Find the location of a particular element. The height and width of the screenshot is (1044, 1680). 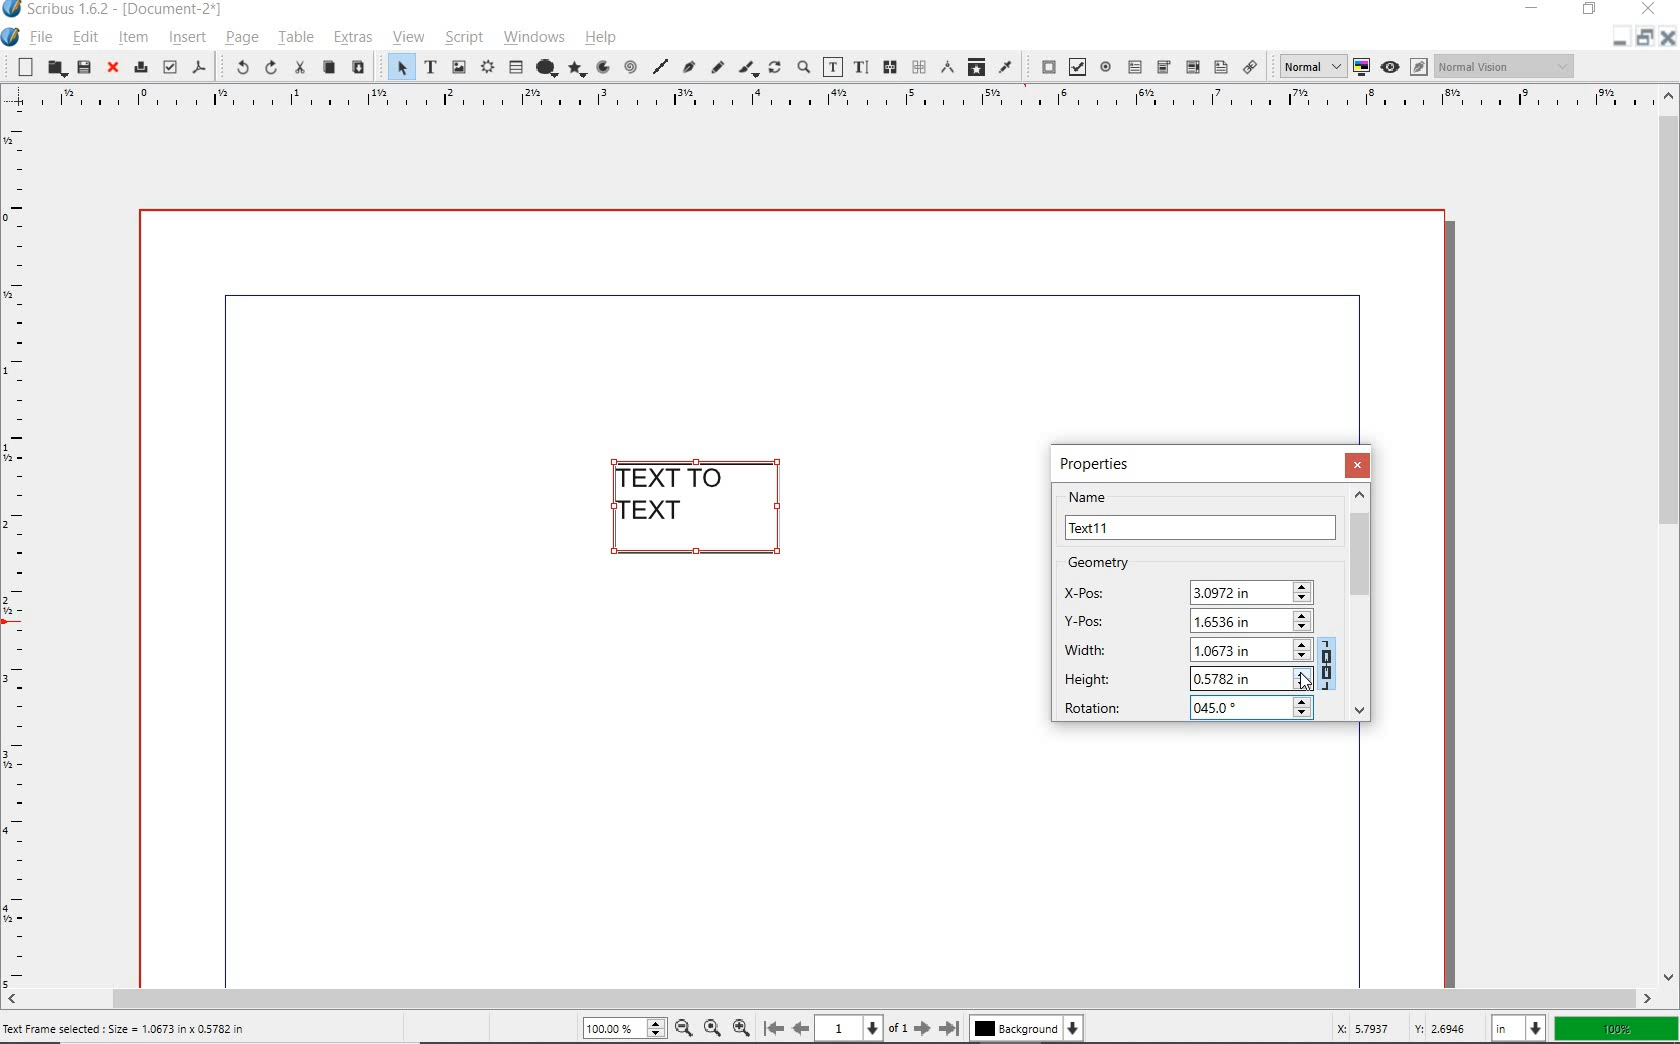

PROPERTIES is located at coordinates (1099, 463).